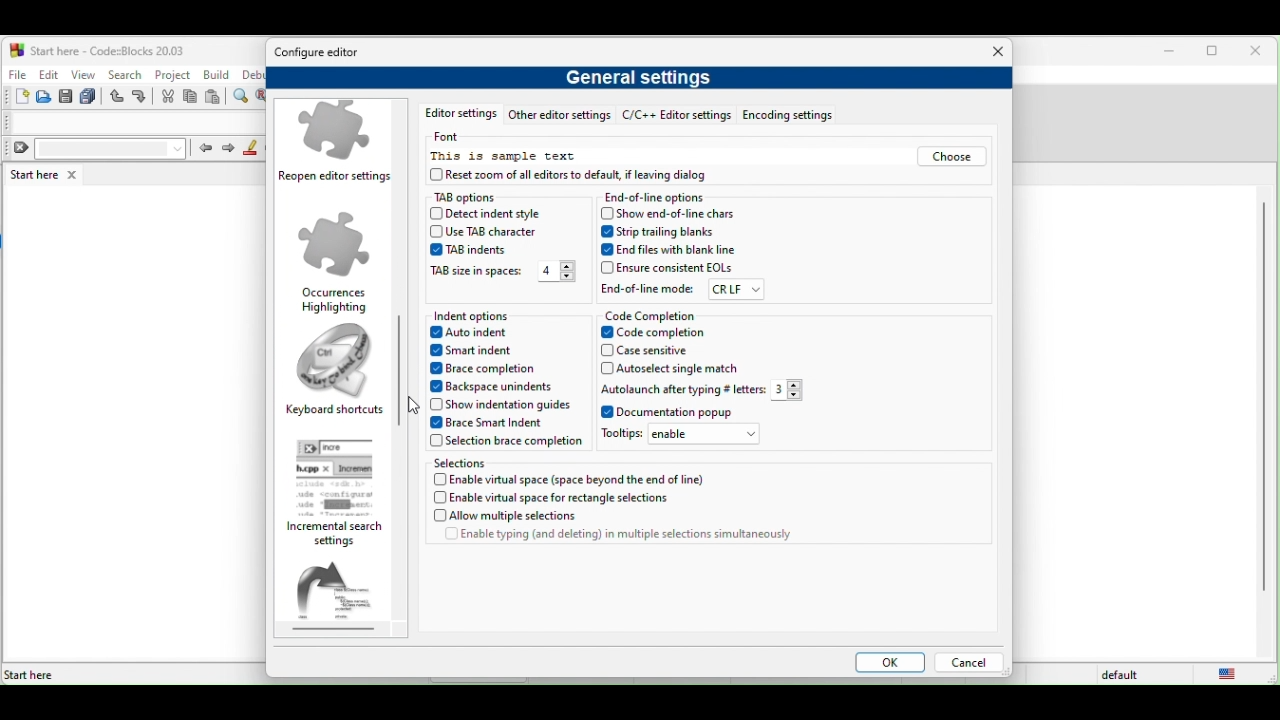 This screenshot has width=1280, height=720. What do you see at coordinates (342, 597) in the screenshot?
I see `abbreviations` at bounding box center [342, 597].